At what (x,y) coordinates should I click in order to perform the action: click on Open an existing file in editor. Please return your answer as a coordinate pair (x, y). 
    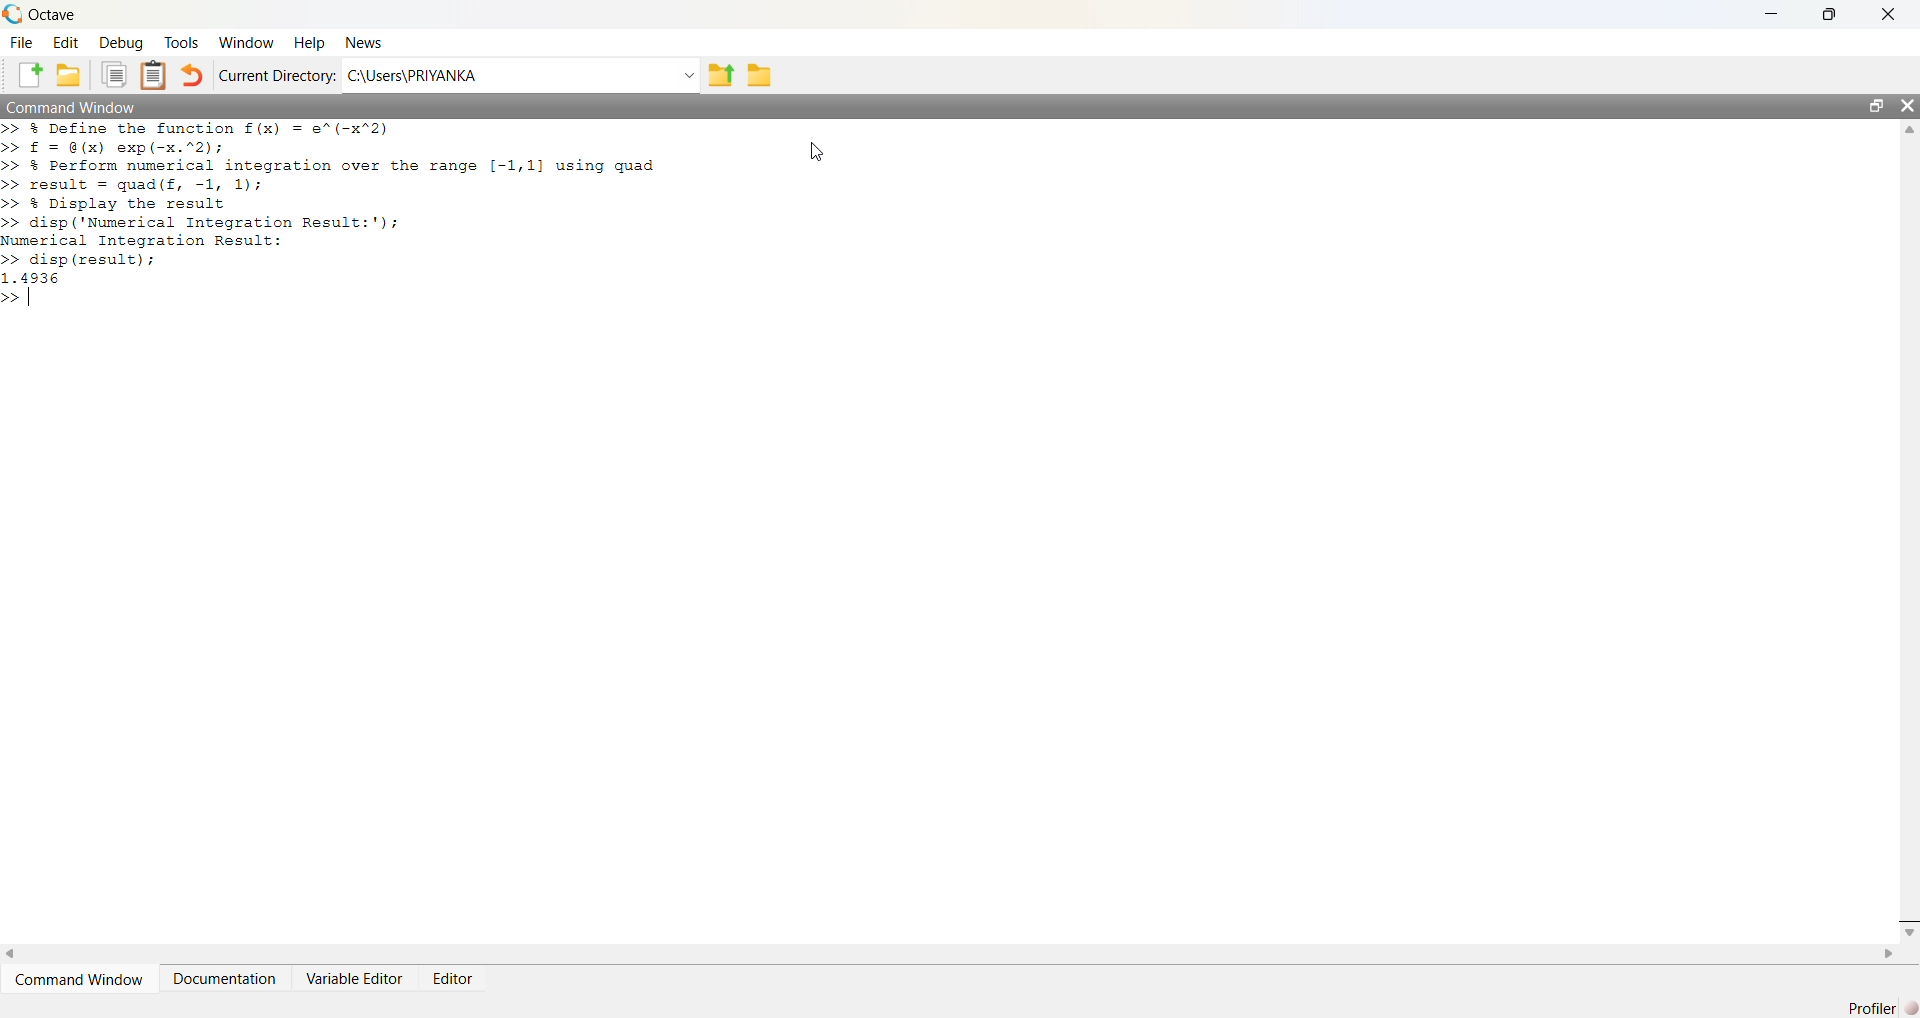
    Looking at the image, I should click on (69, 74).